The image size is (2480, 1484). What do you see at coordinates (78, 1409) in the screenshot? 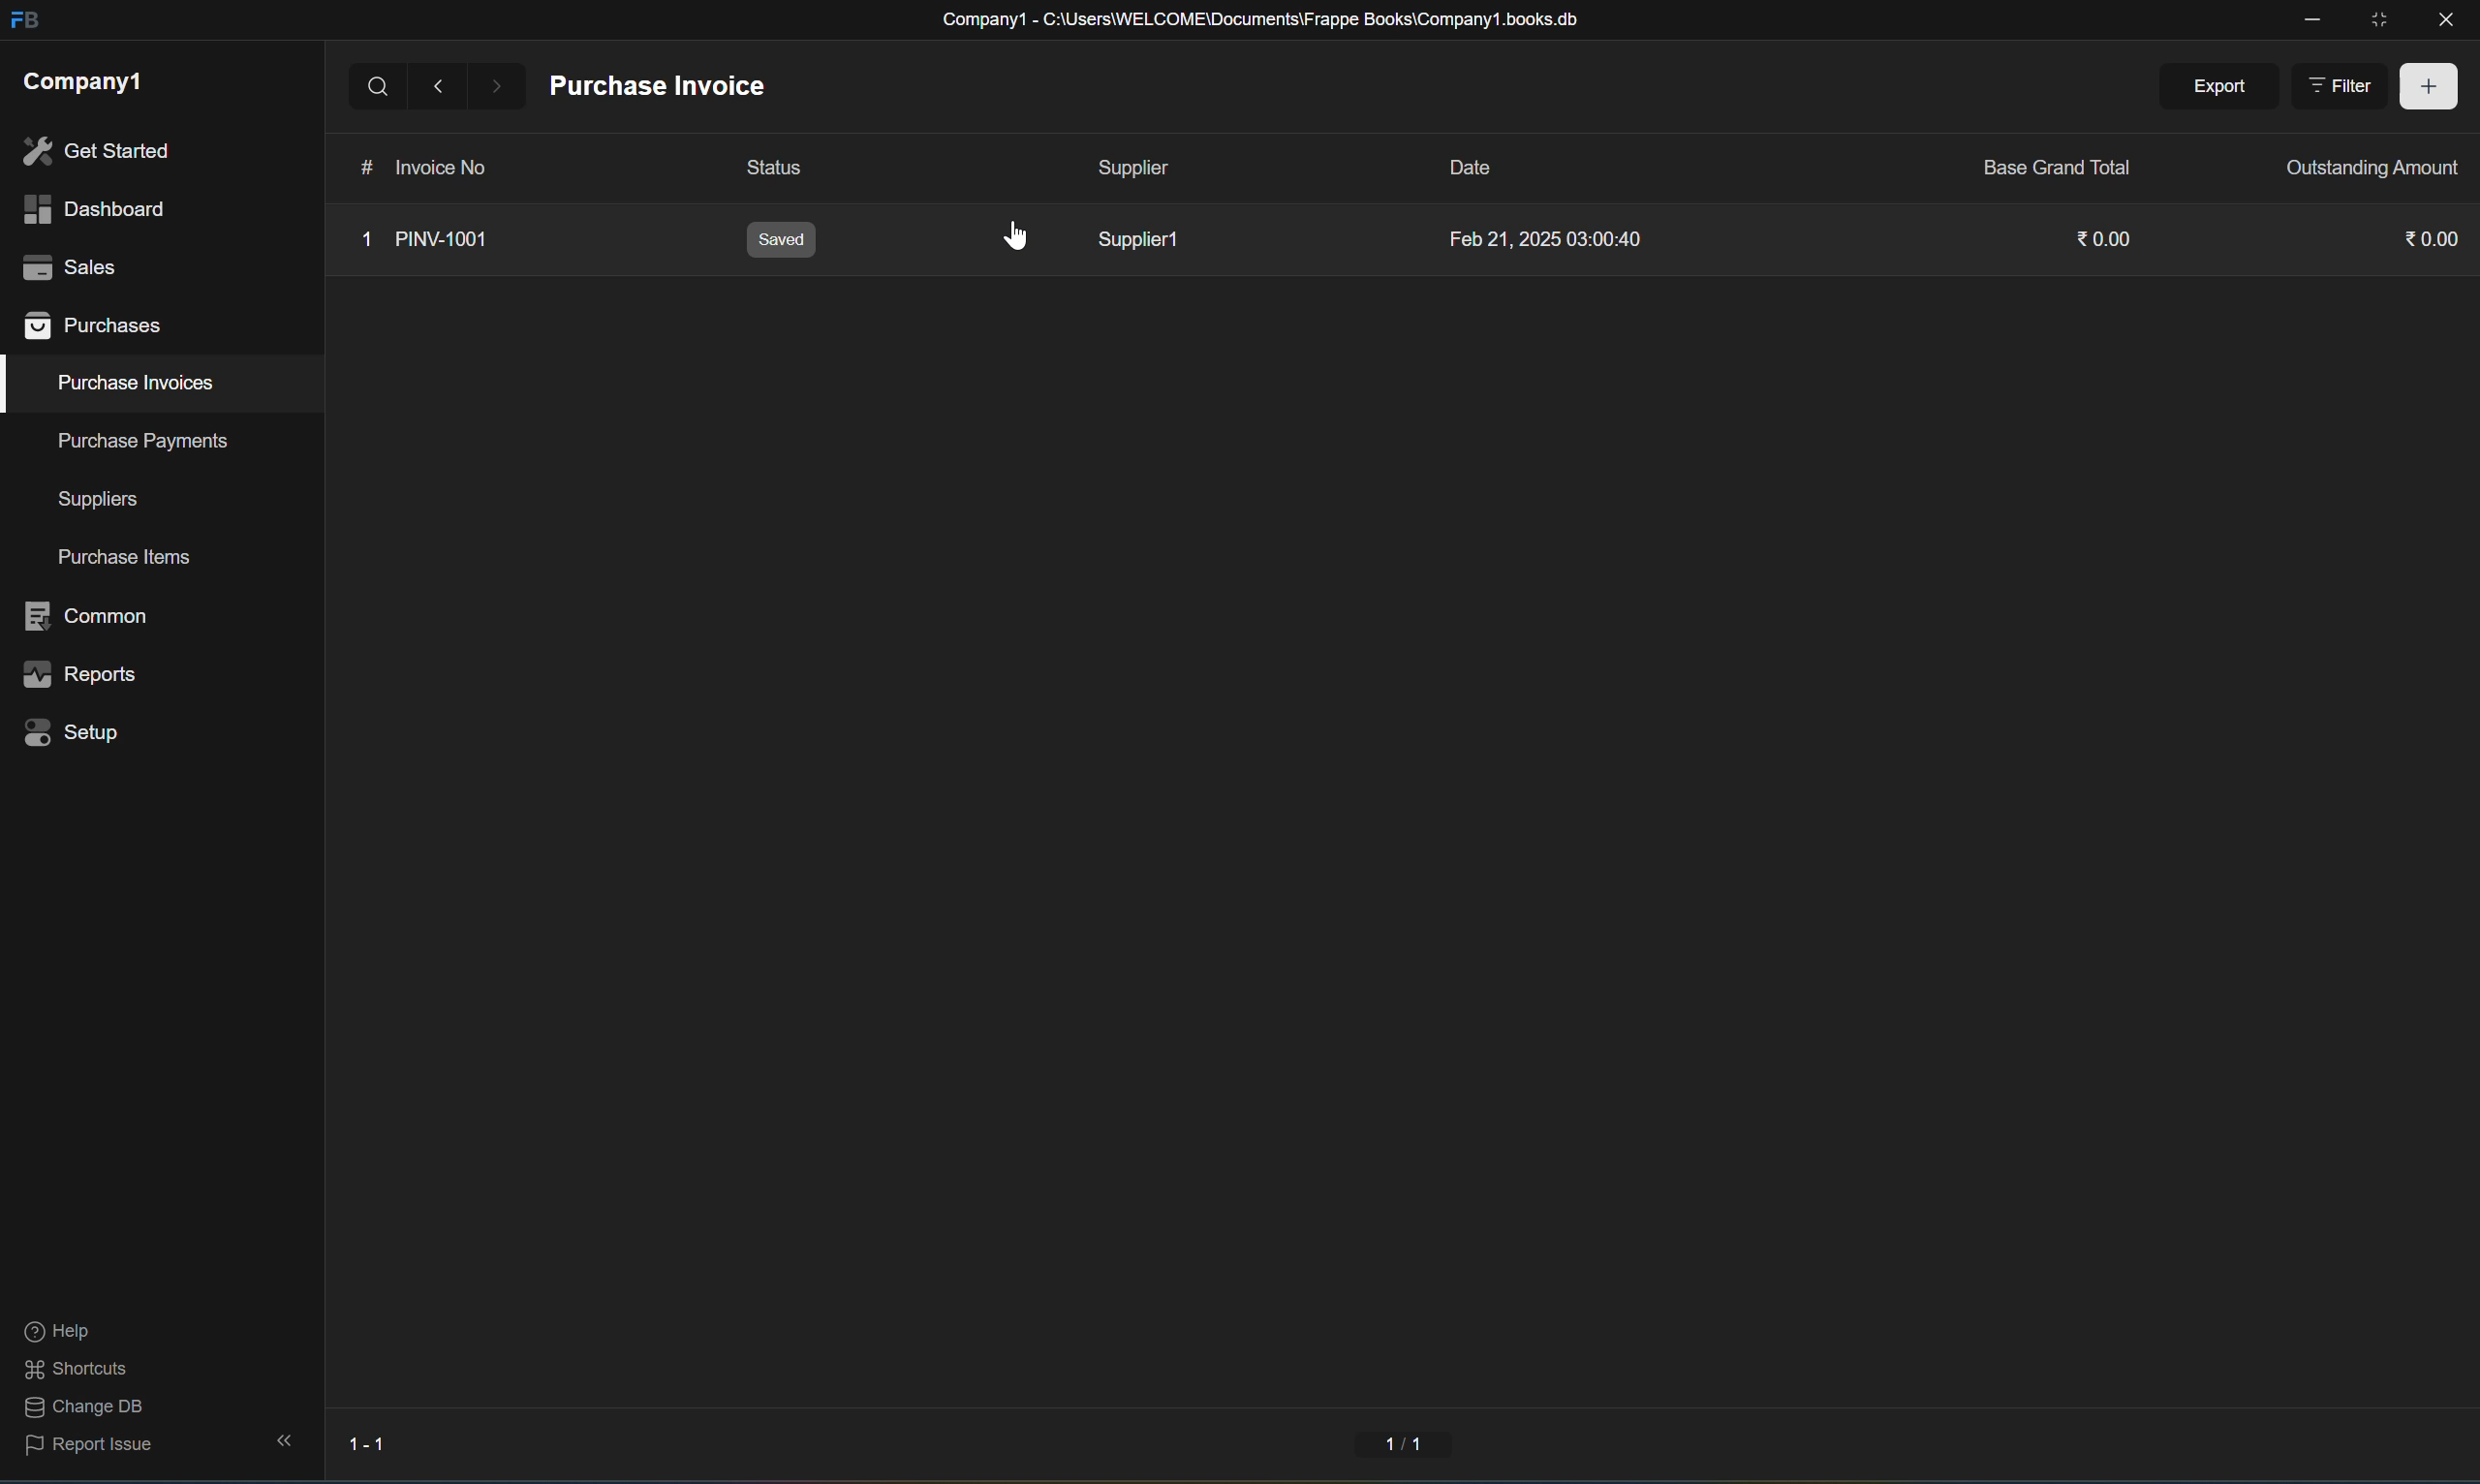
I see `change DB` at bounding box center [78, 1409].